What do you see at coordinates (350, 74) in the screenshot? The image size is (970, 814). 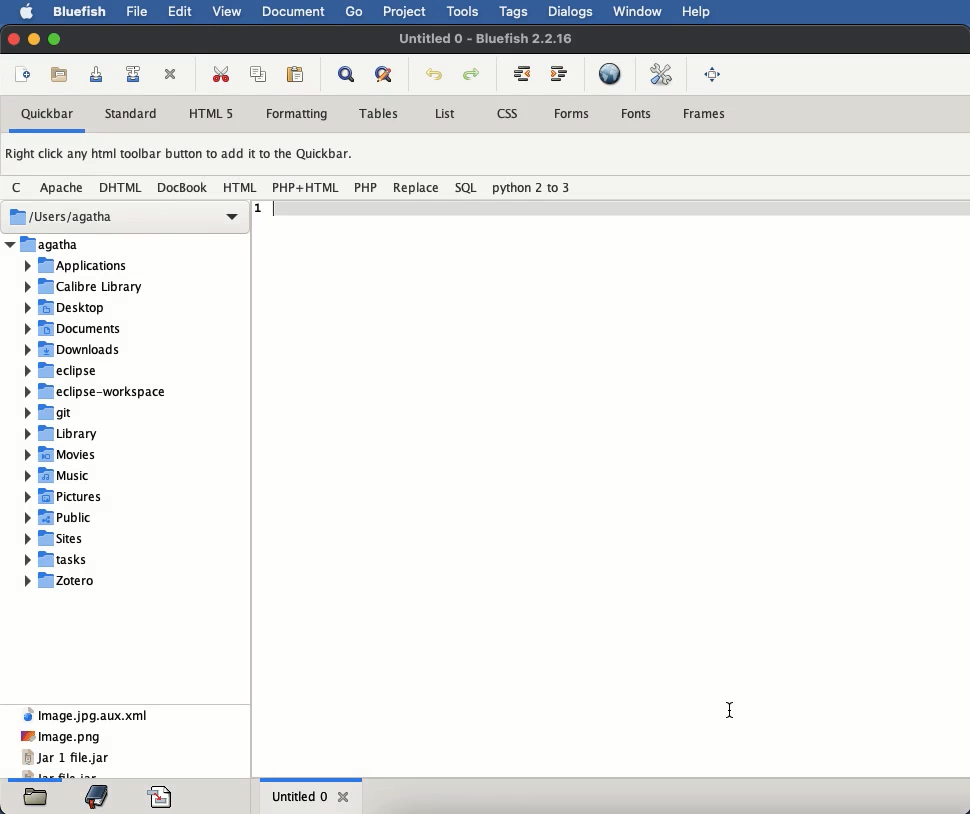 I see `show find bar` at bounding box center [350, 74].